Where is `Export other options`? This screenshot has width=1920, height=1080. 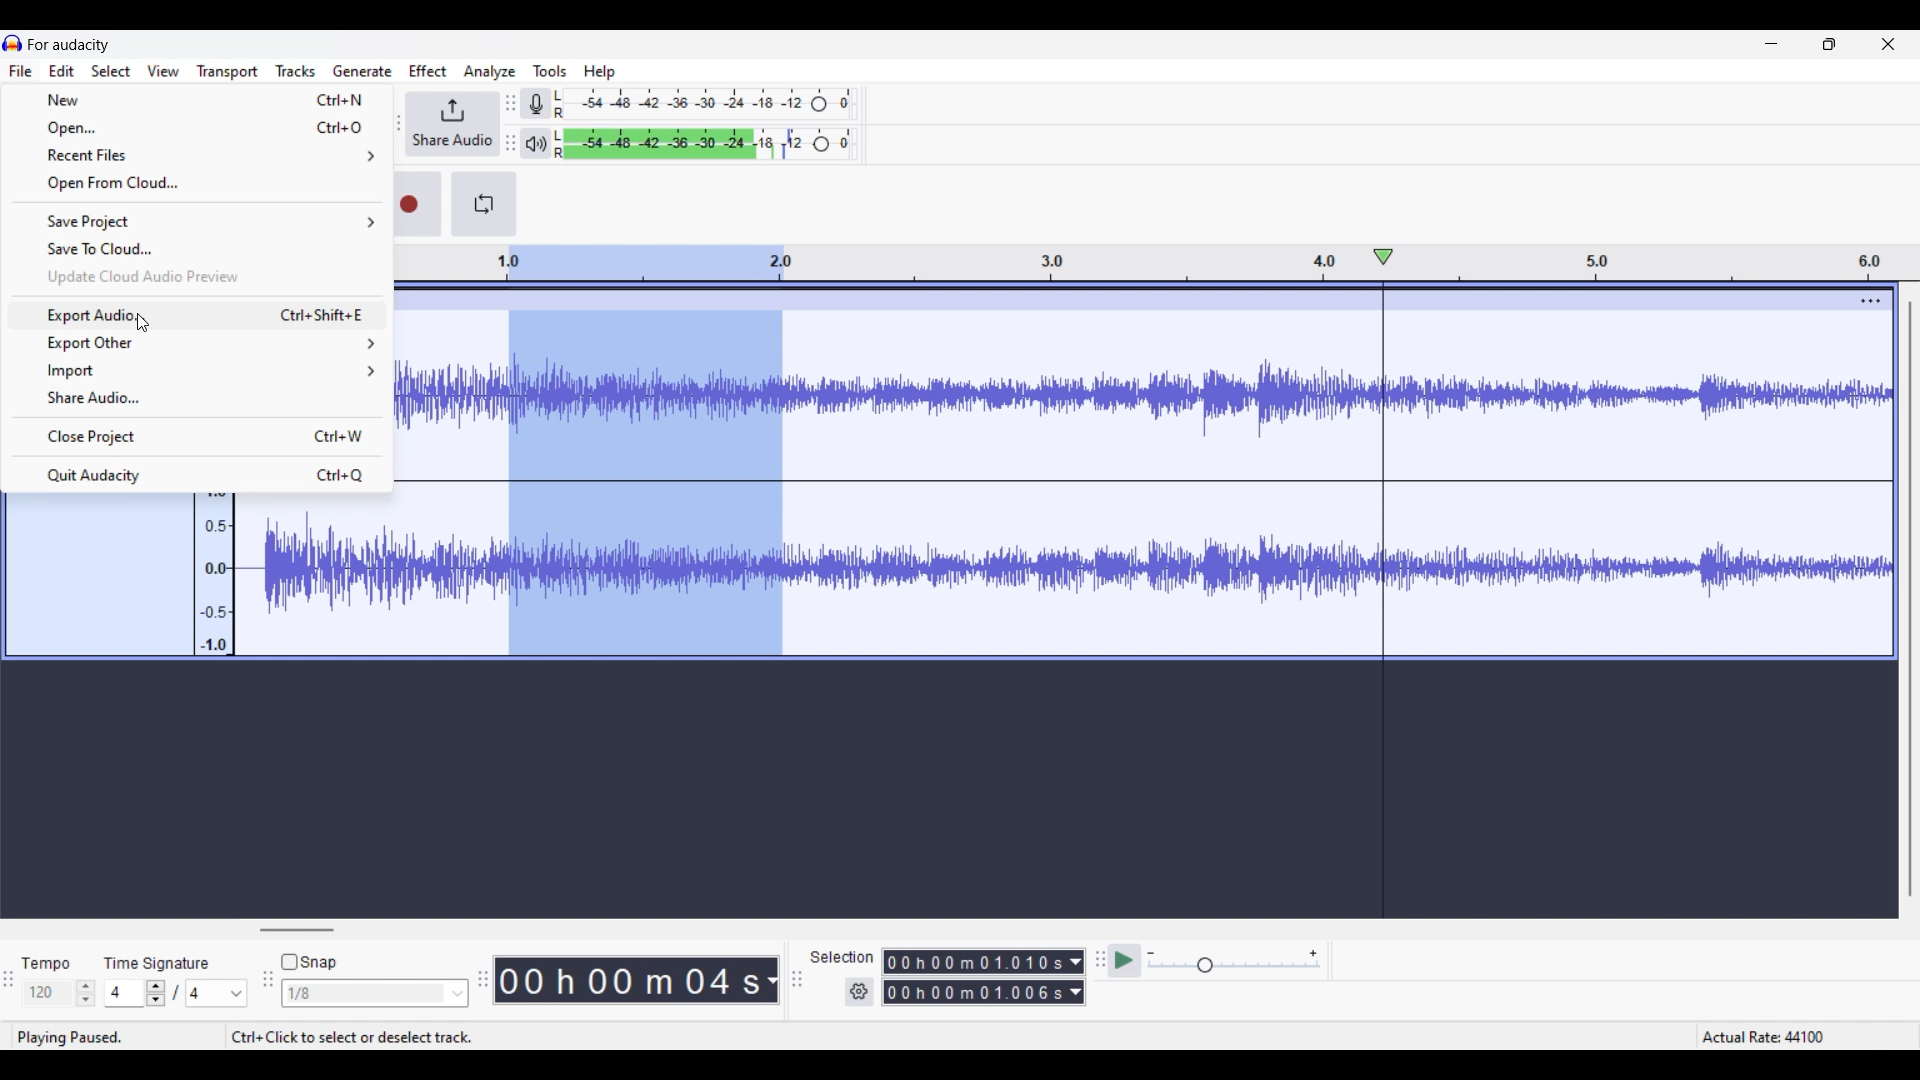 Export other options is located at coordinates (198, 344).